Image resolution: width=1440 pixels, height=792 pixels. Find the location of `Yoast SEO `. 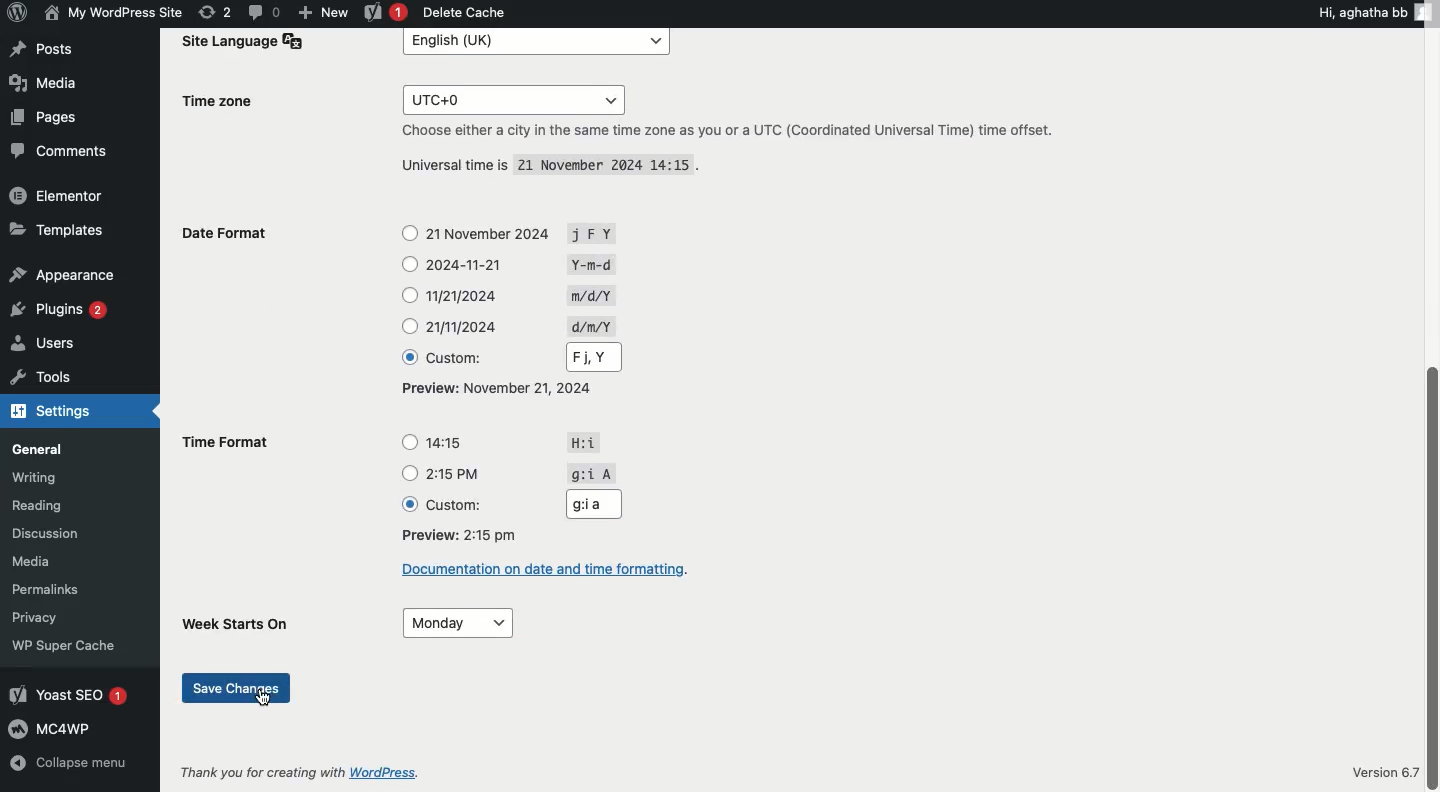

Yoast SEO  is located at coordinates (66, 692).